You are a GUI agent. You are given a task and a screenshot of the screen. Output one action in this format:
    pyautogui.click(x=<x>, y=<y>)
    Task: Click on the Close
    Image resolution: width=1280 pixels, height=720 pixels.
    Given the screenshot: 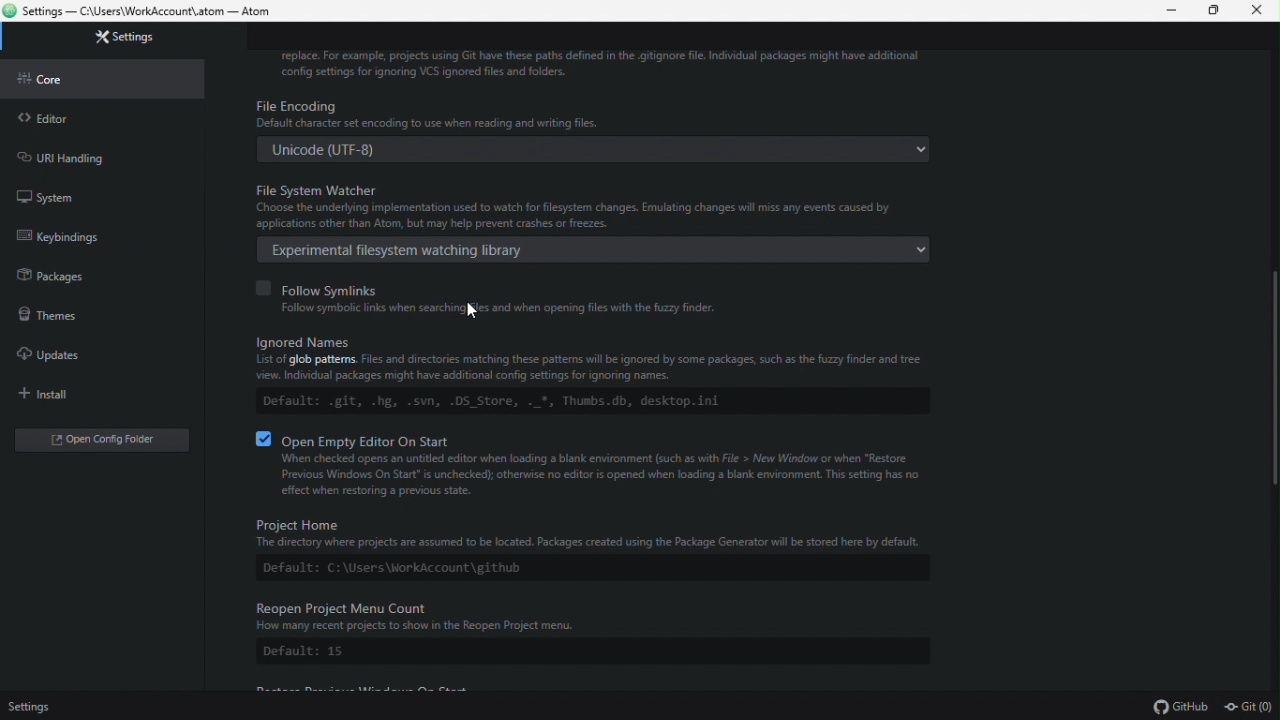 What is the action you would take?
    pyautogui.click(x=1261, y=11)
    